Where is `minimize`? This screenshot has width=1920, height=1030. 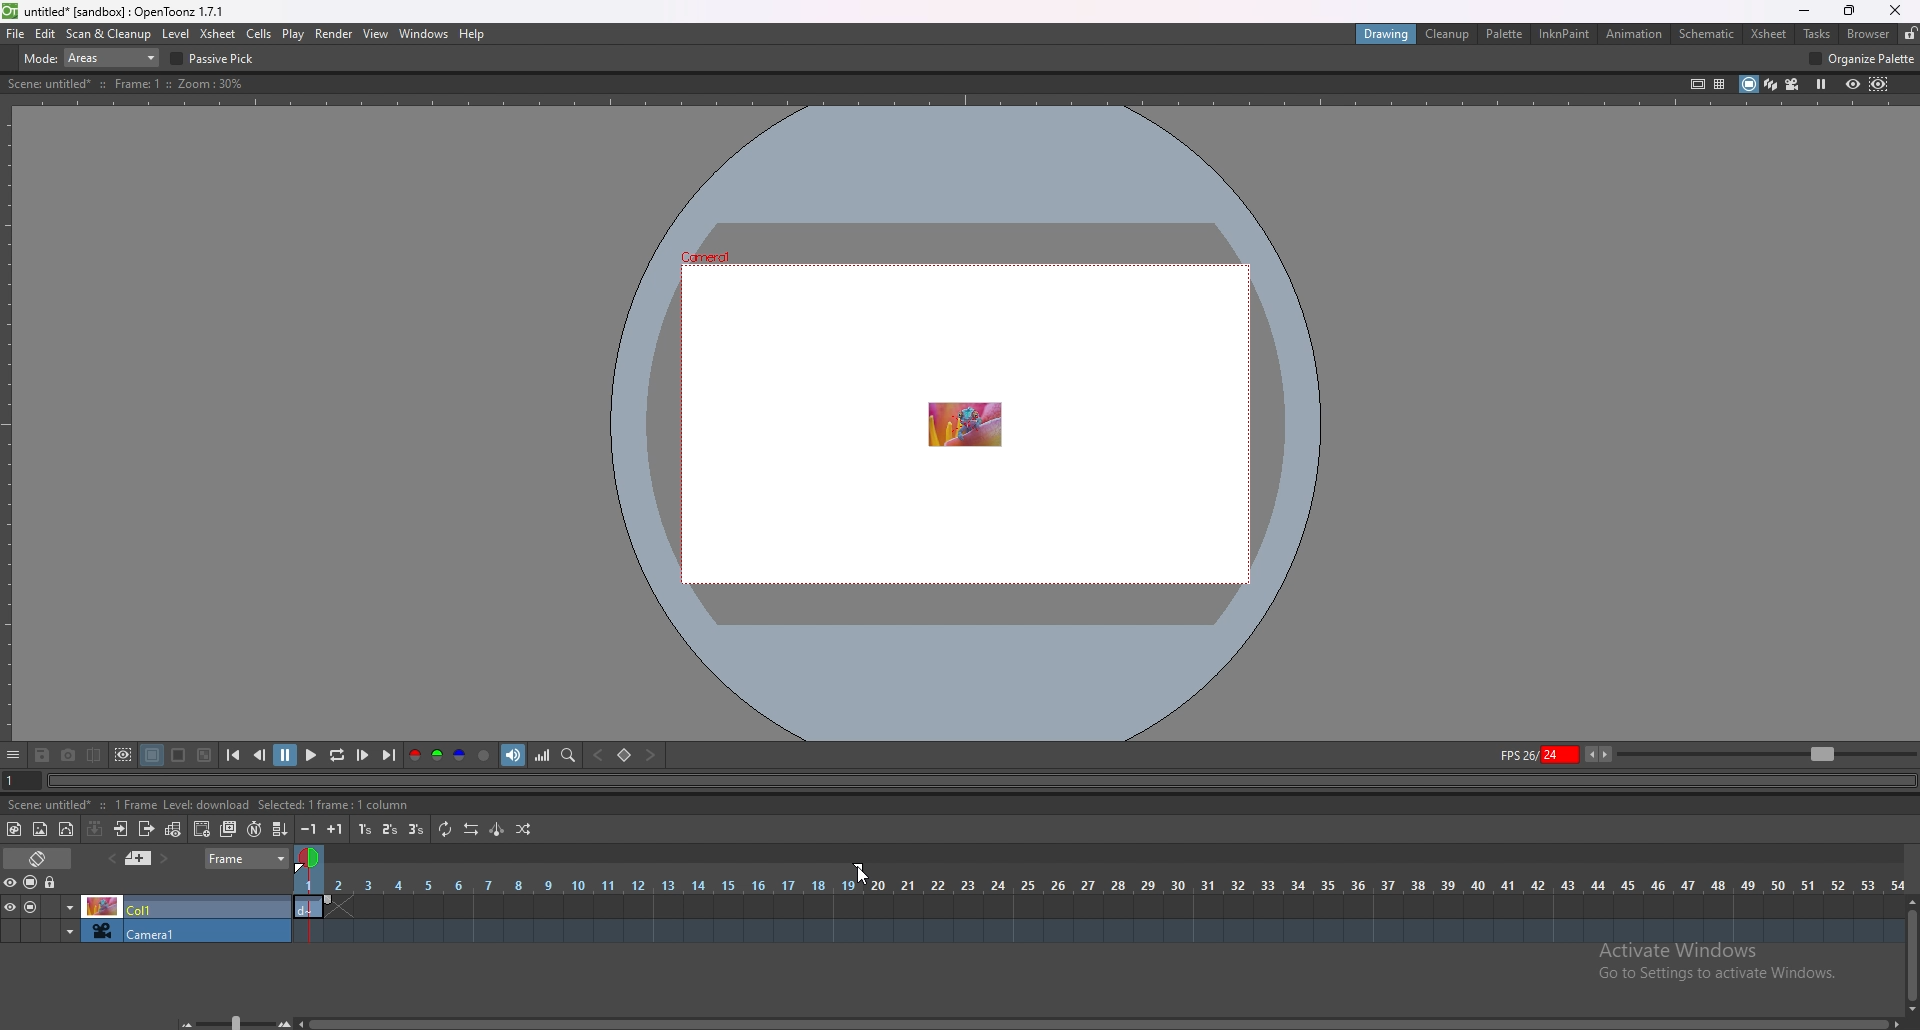 minimize is located at coordinates (1804, 11).